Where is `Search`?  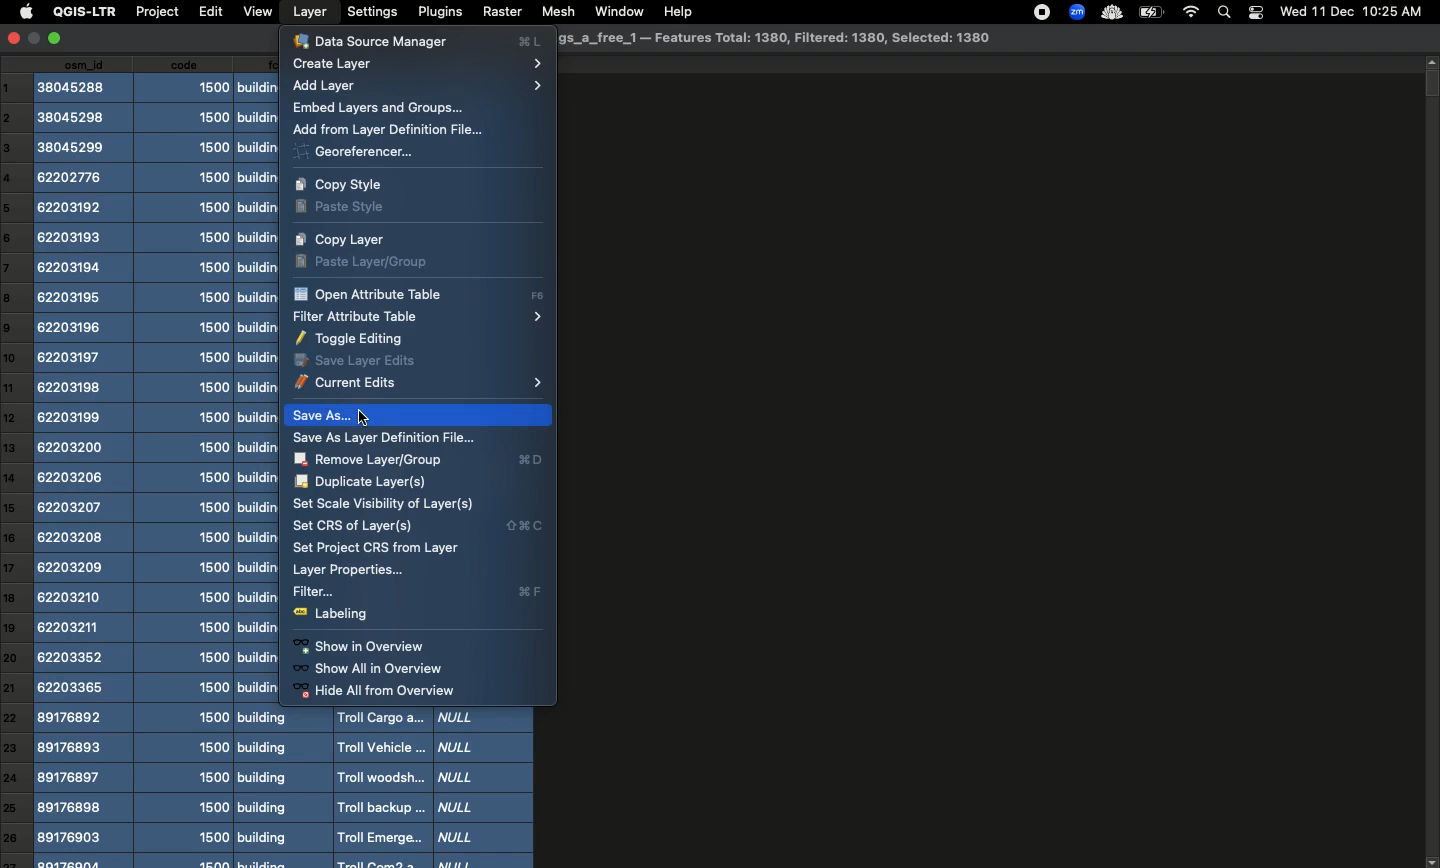
Search is located at coordinates (1226, 11).